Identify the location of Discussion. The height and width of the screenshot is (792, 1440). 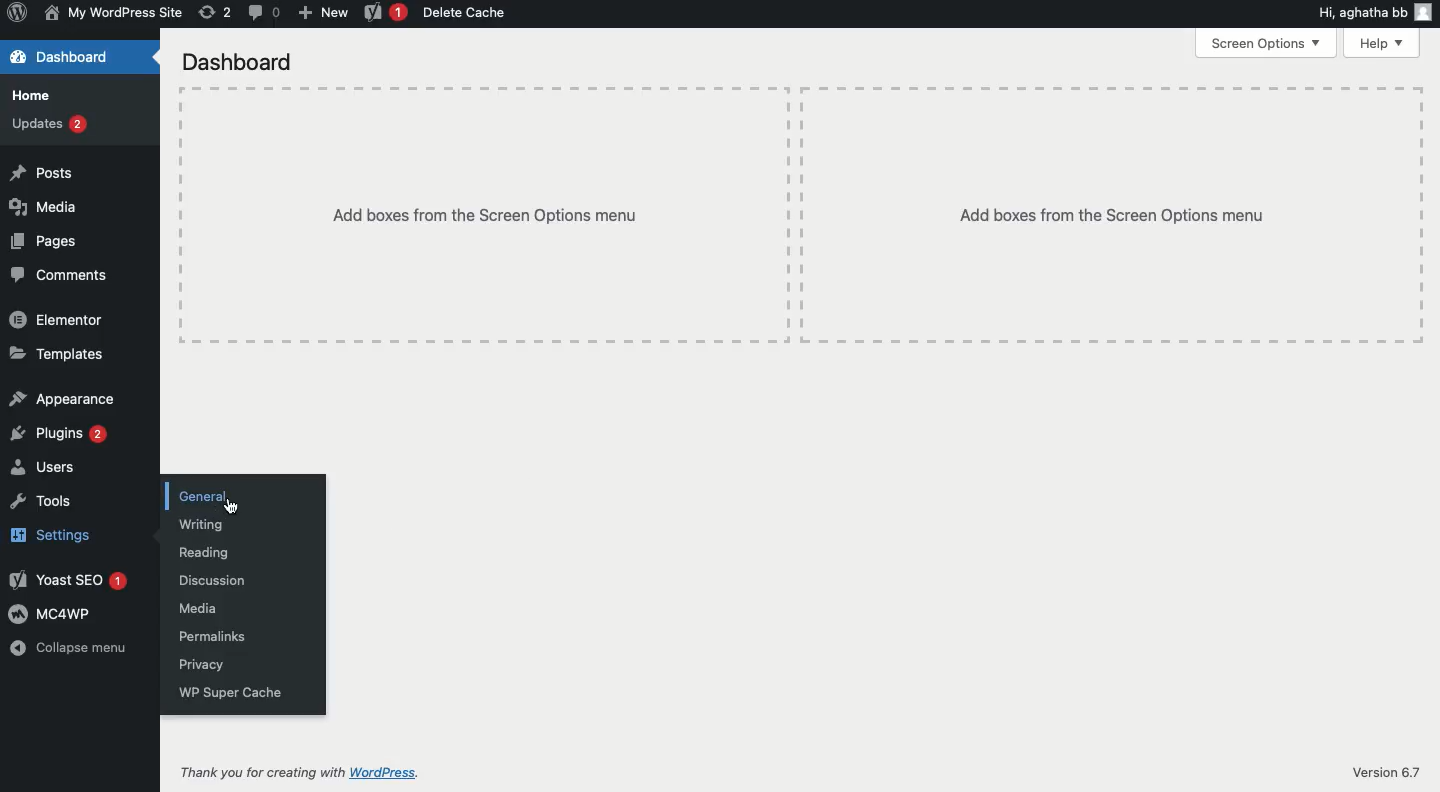
(211, 580).